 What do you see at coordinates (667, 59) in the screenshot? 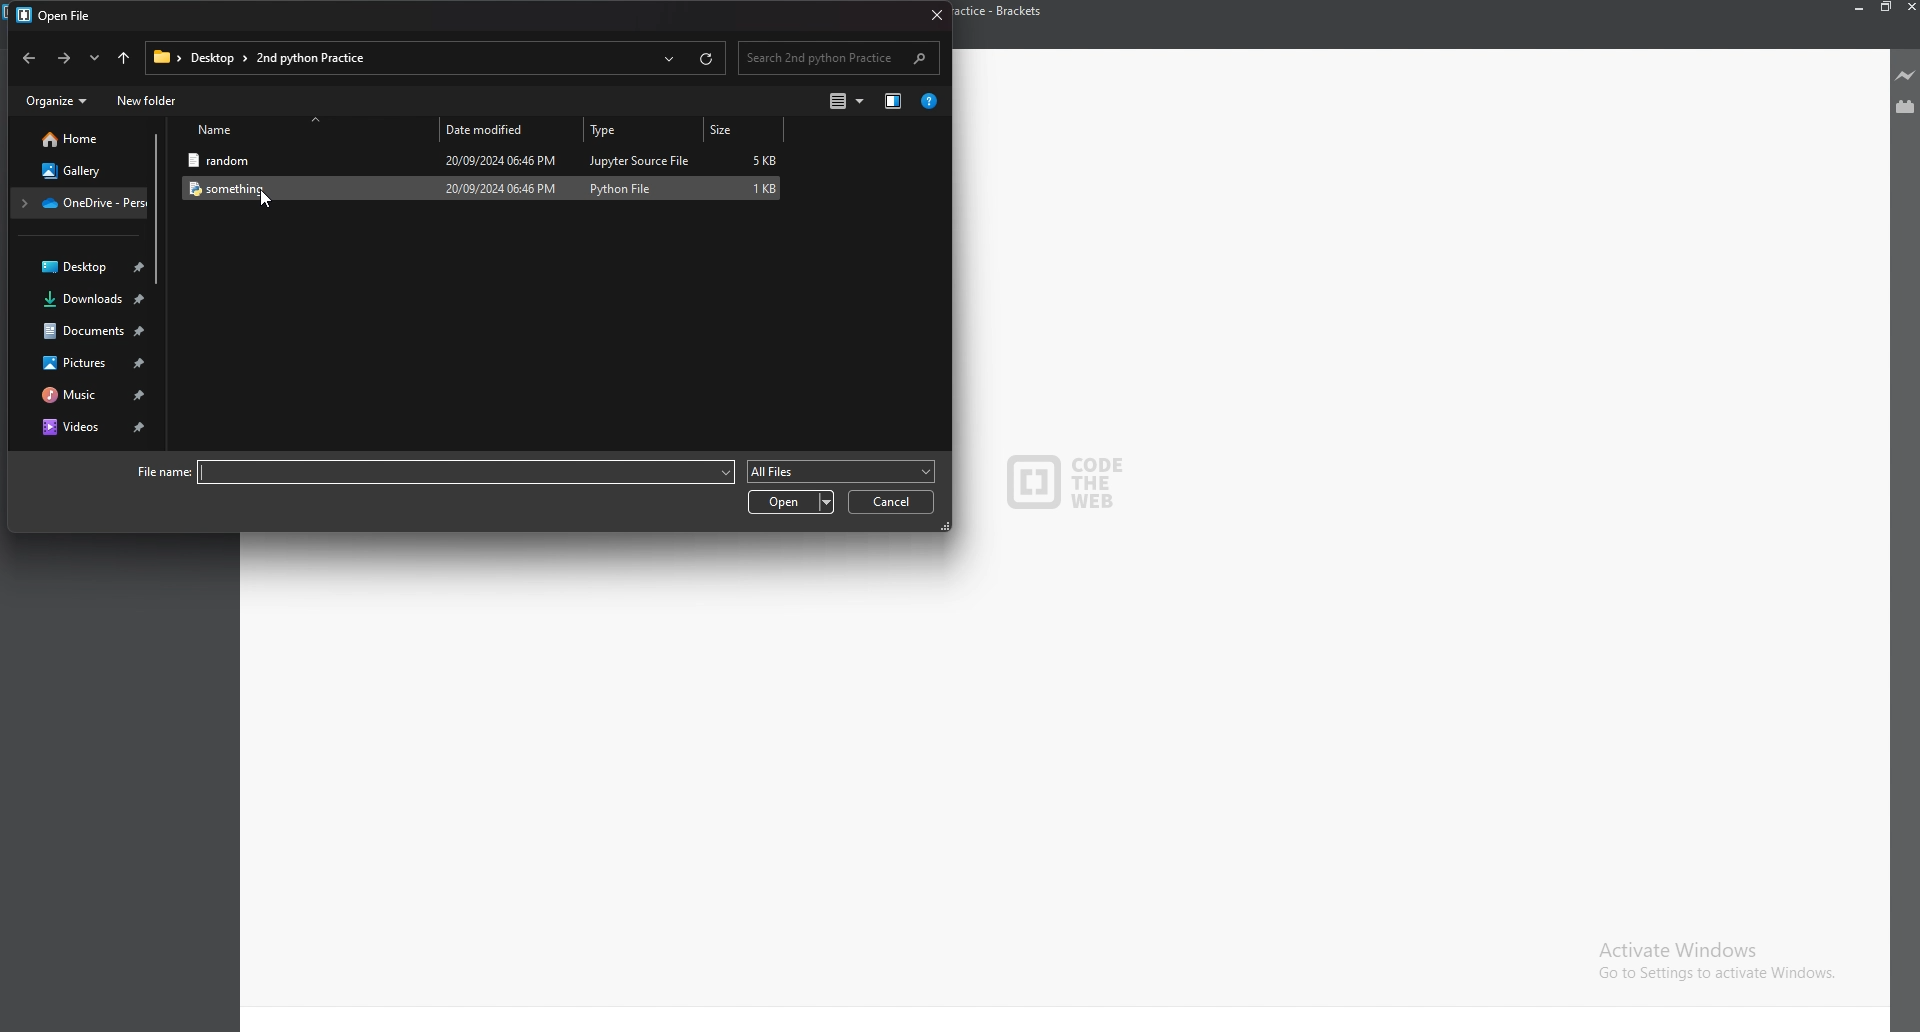
I see `recent` at bounding box center [667, 59].